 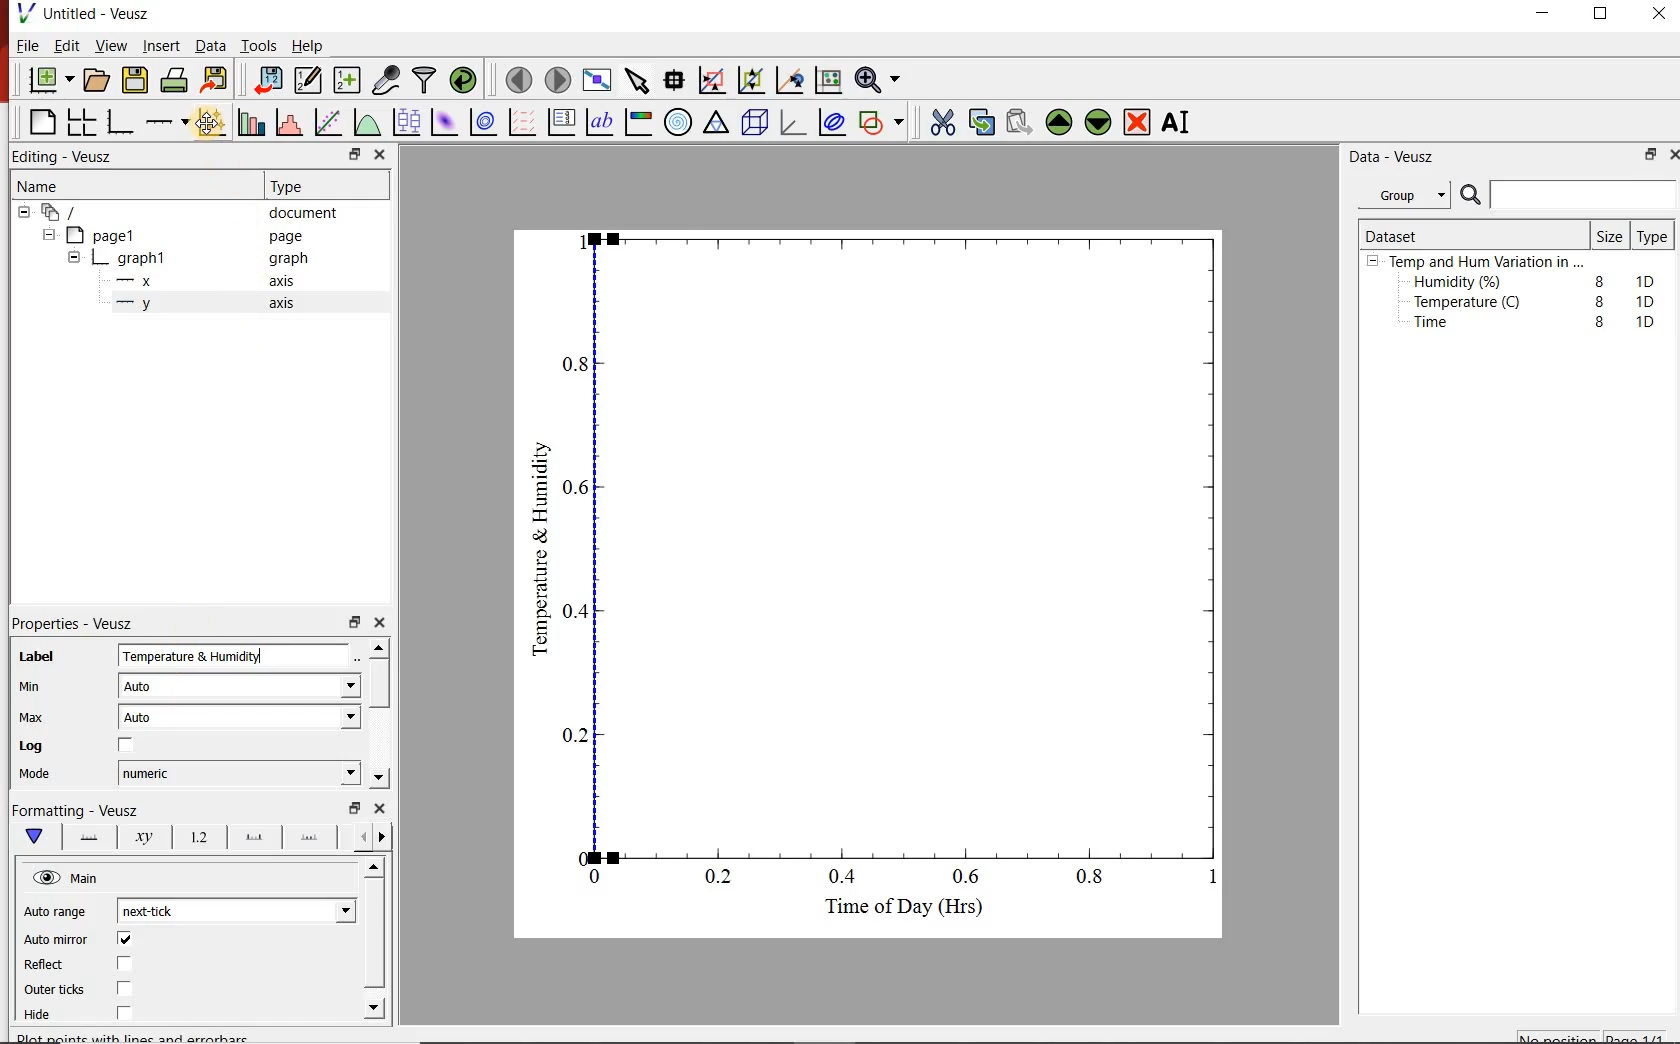 I want to click on add a shape to the plot, so click(x=886, y=125).